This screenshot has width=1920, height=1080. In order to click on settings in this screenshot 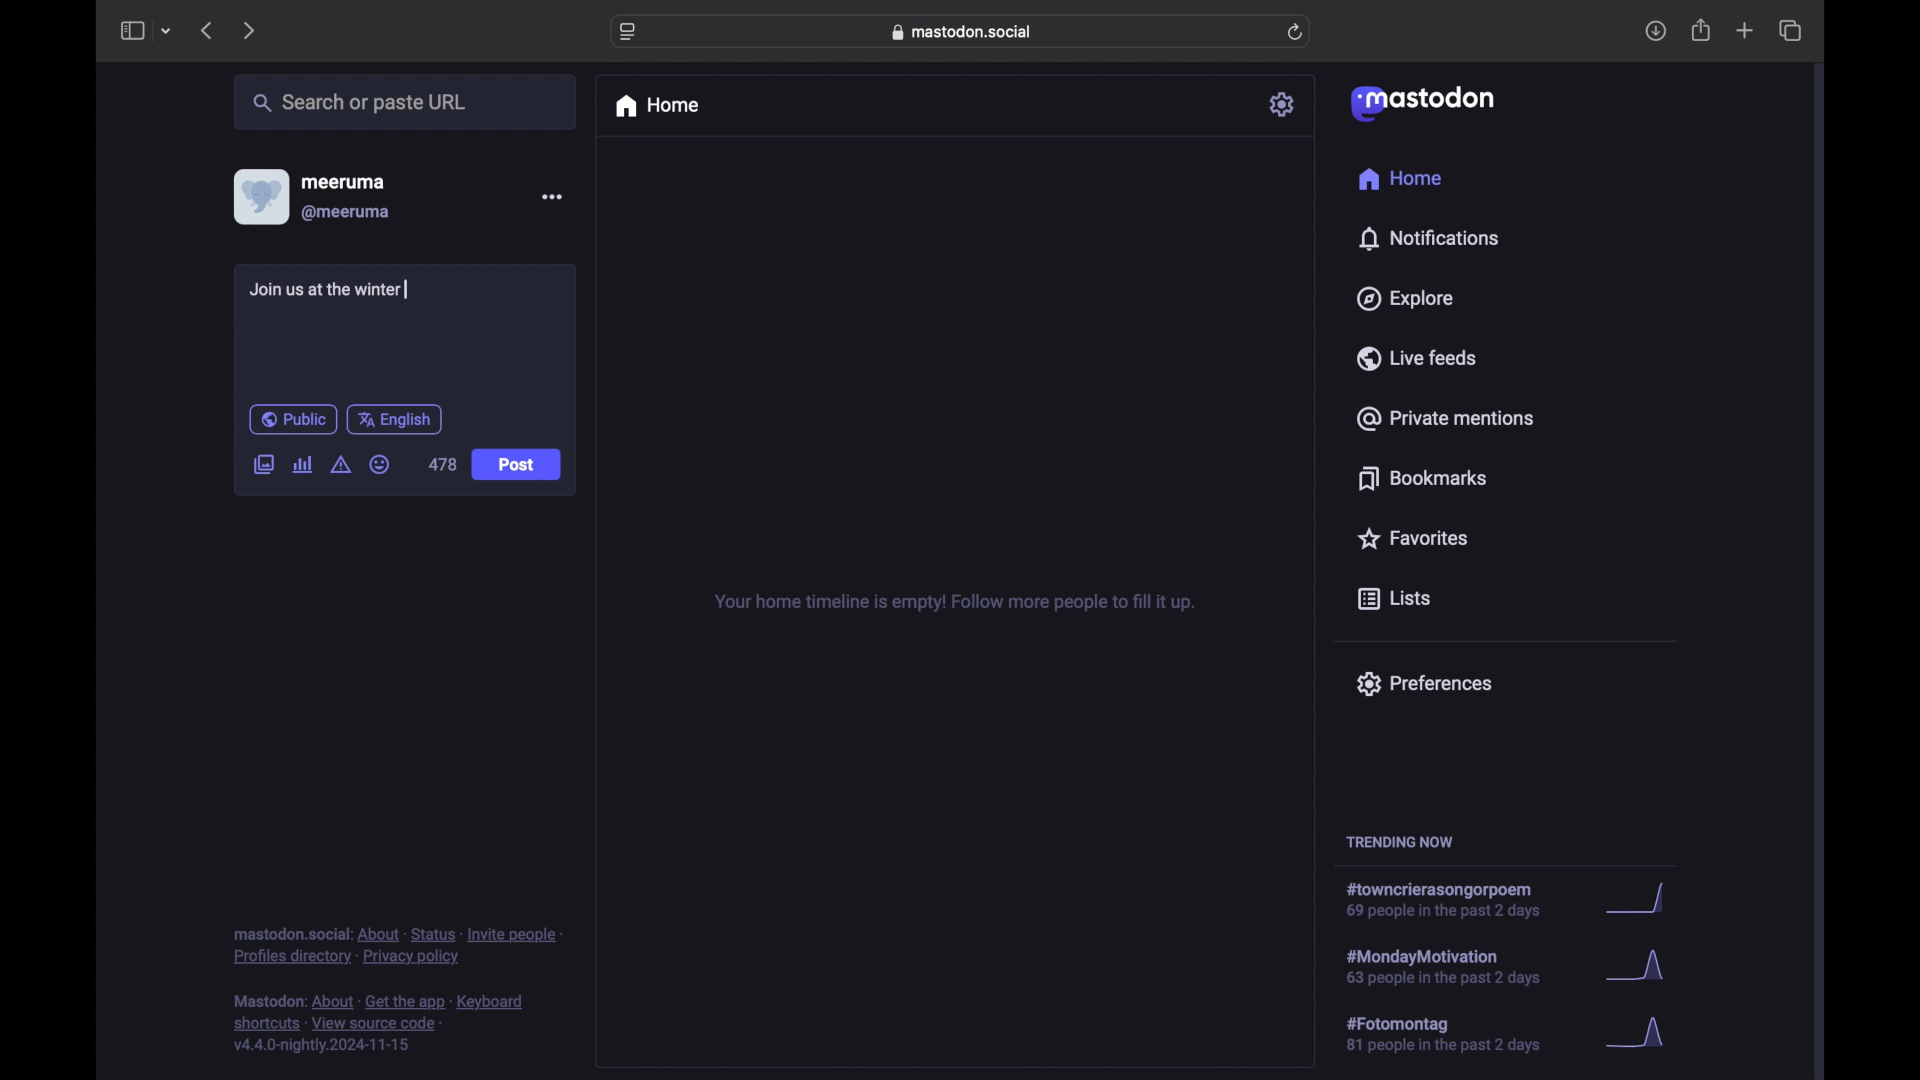, I will do `click(1284, 104)`.